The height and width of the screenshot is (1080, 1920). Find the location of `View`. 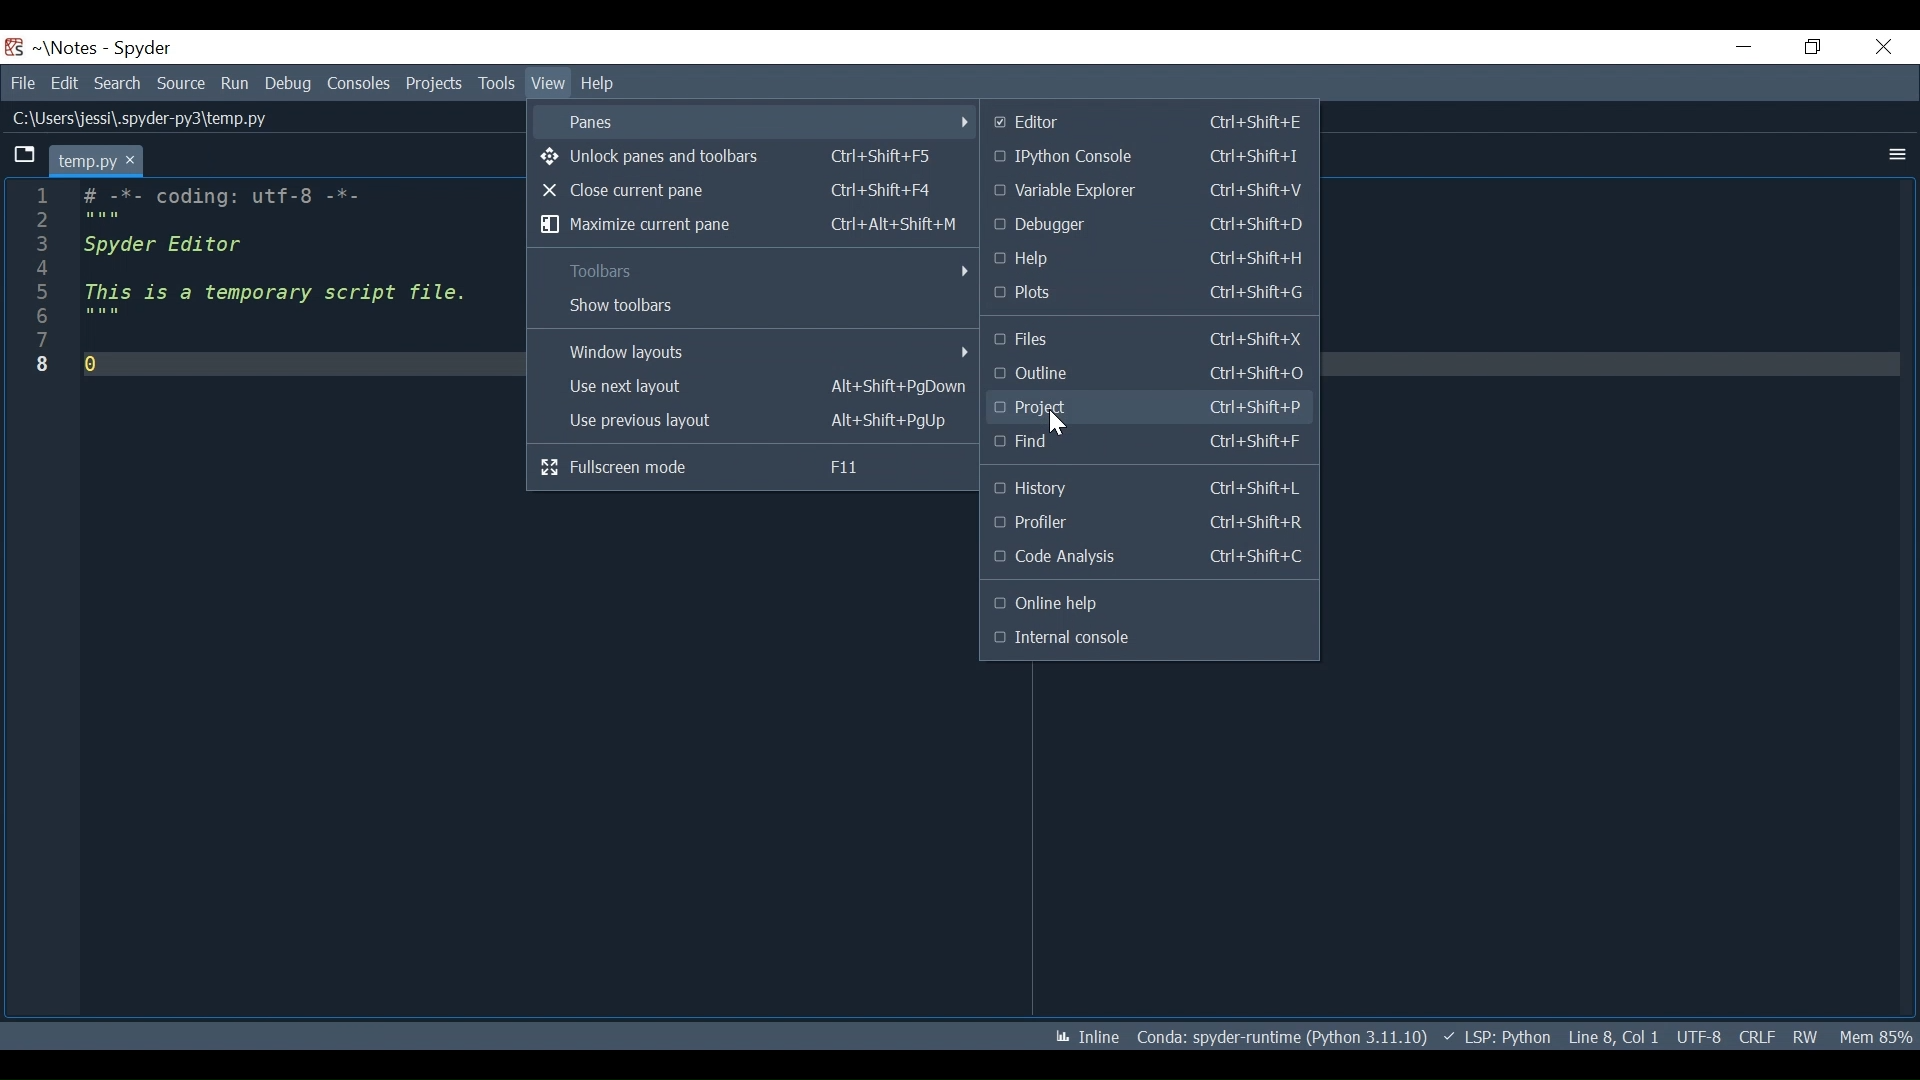

View is located at coordinates (547, 83).